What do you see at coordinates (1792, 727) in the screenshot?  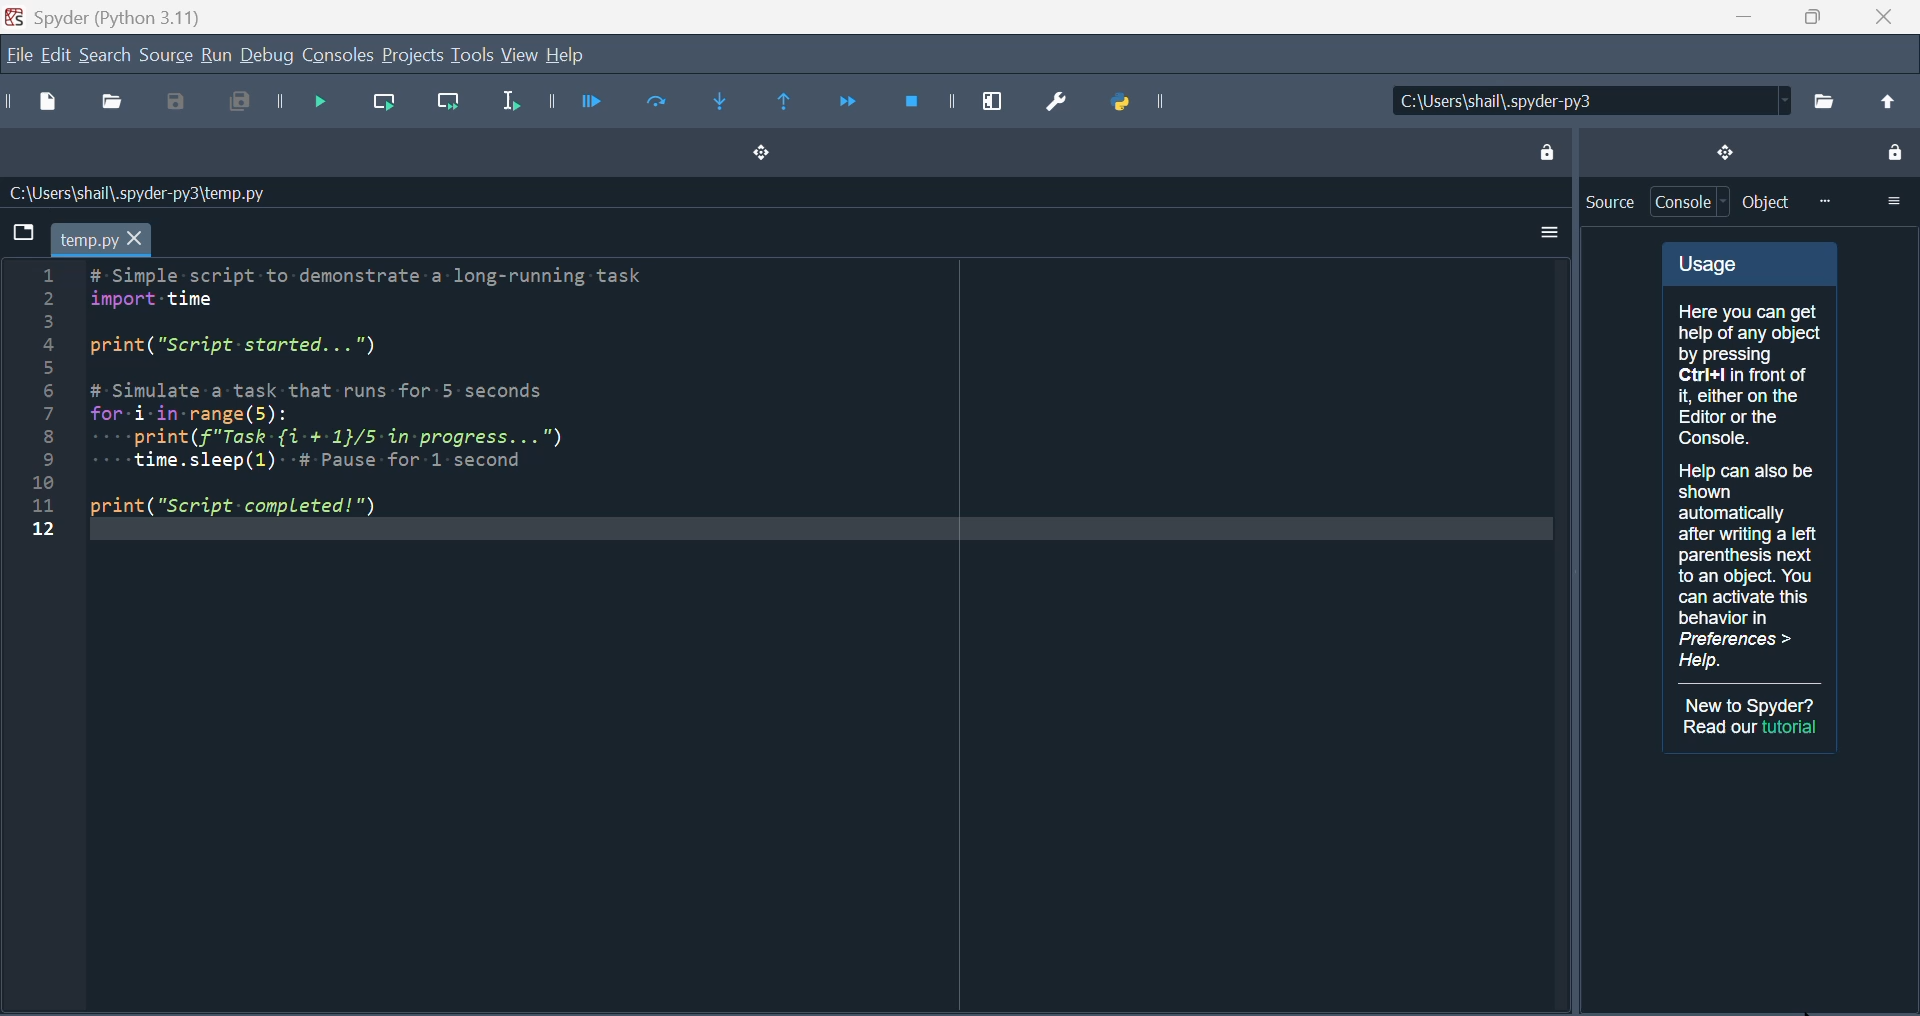 I see `tutorial` at bounding box center [1792, 727].